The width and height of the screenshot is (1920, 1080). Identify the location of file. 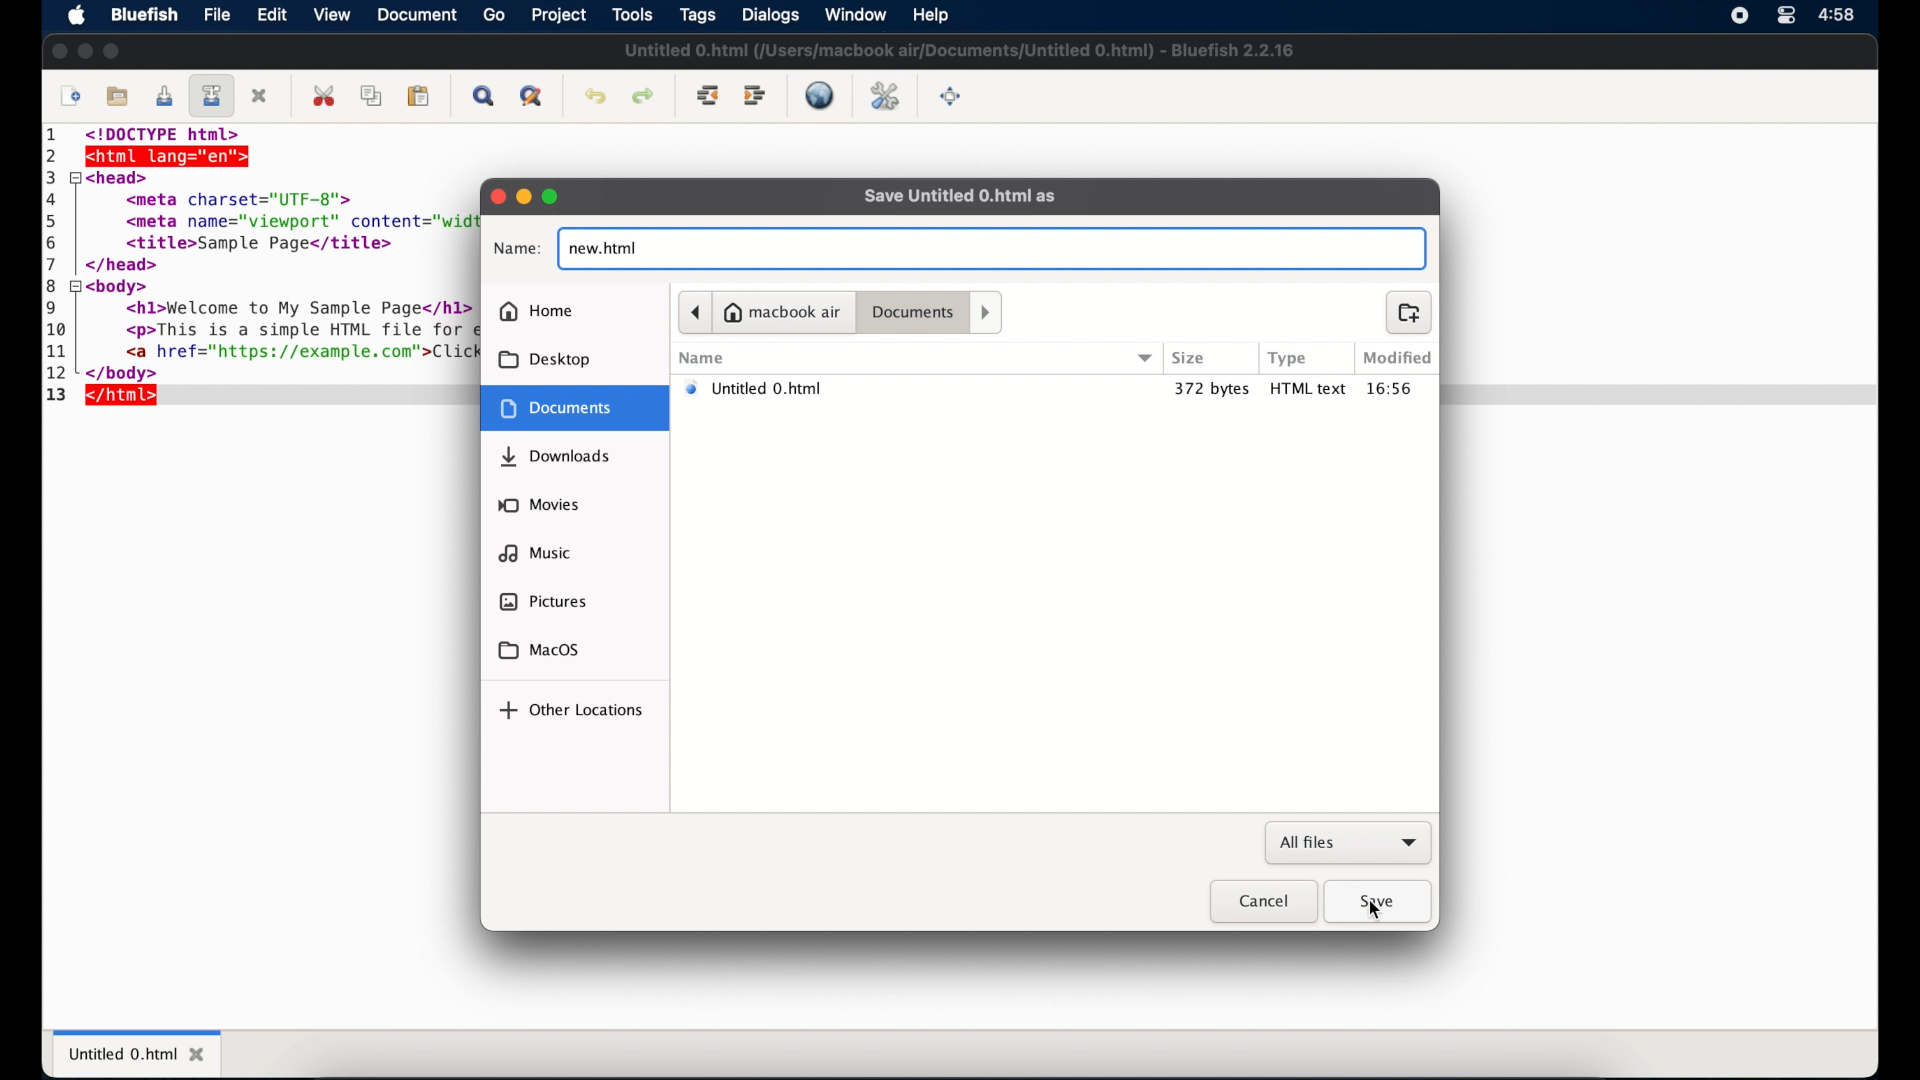
(218, 14).